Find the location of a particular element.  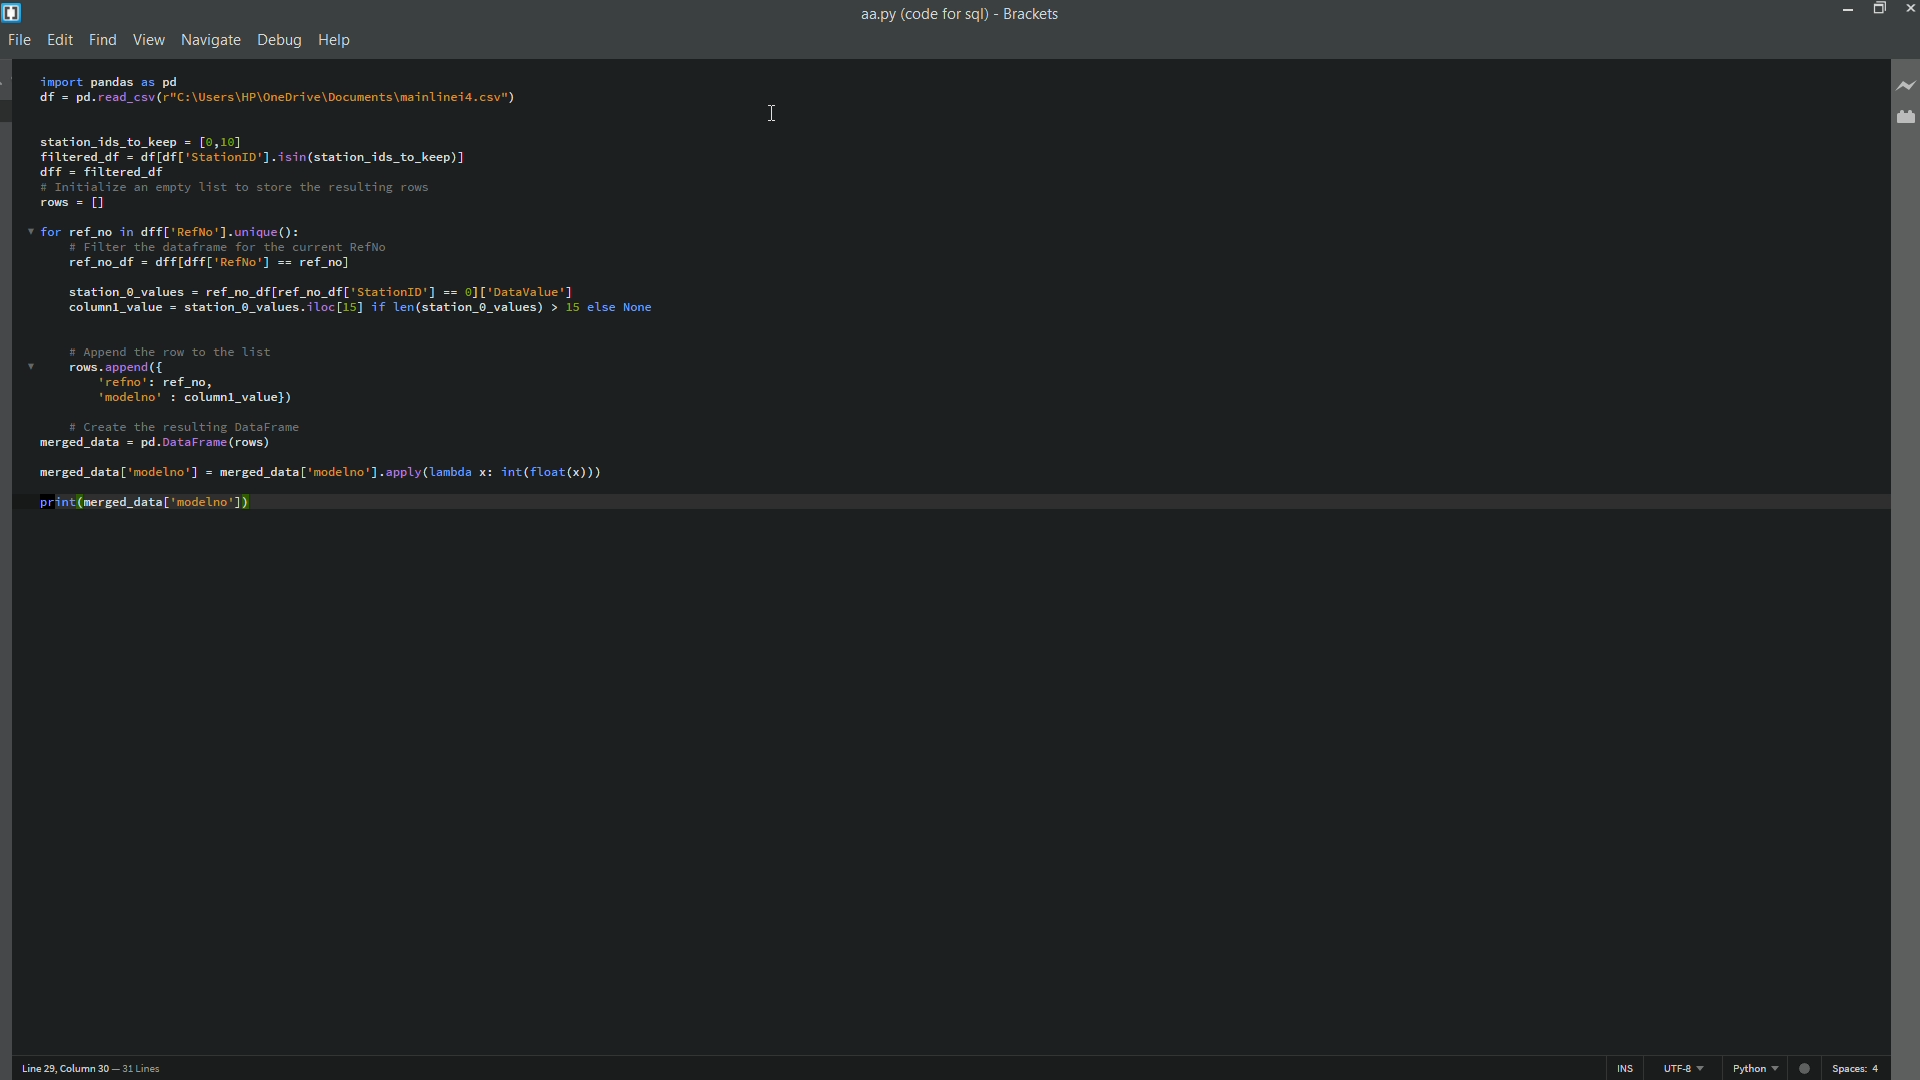

navigate menu is located at coordinates (211, 39).